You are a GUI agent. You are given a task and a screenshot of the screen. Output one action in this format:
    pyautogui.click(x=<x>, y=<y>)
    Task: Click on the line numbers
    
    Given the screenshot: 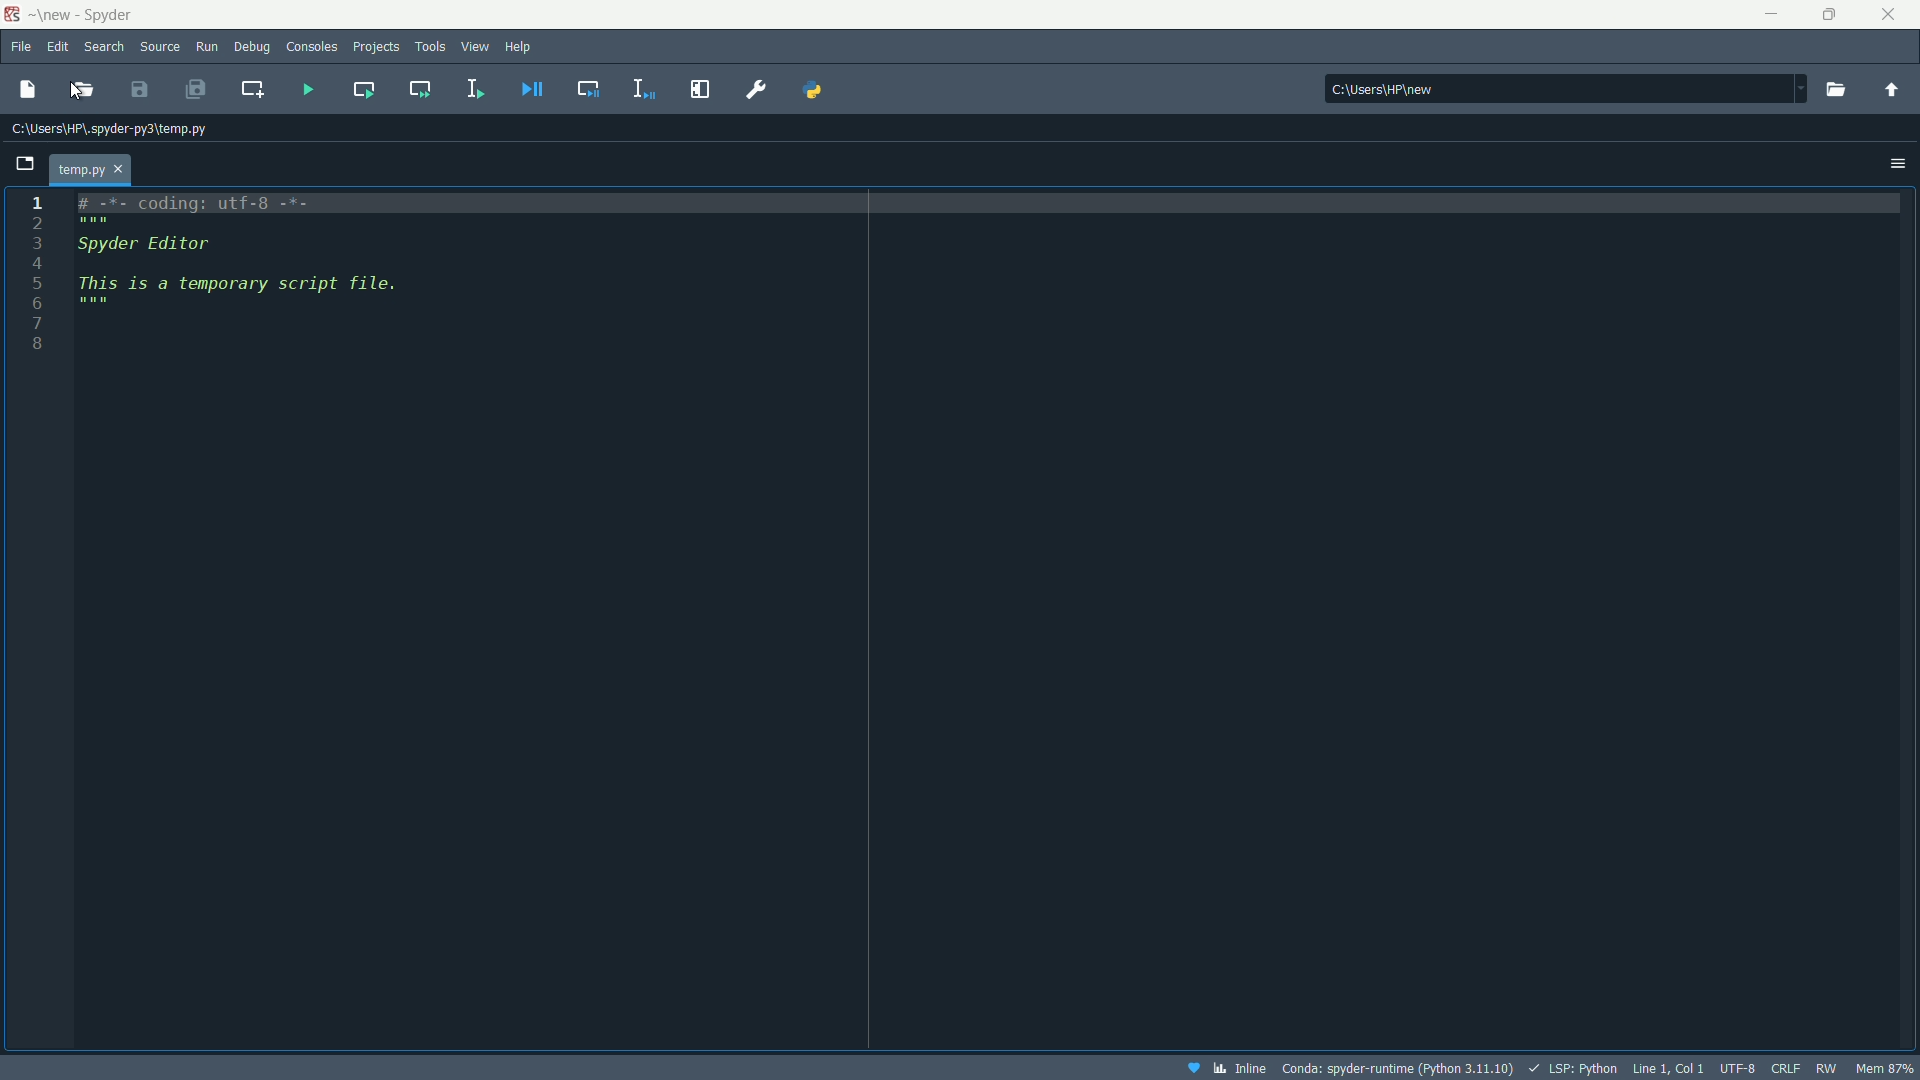 What is the action you would take?
    pyautogui.click(x=35, y=282)
    